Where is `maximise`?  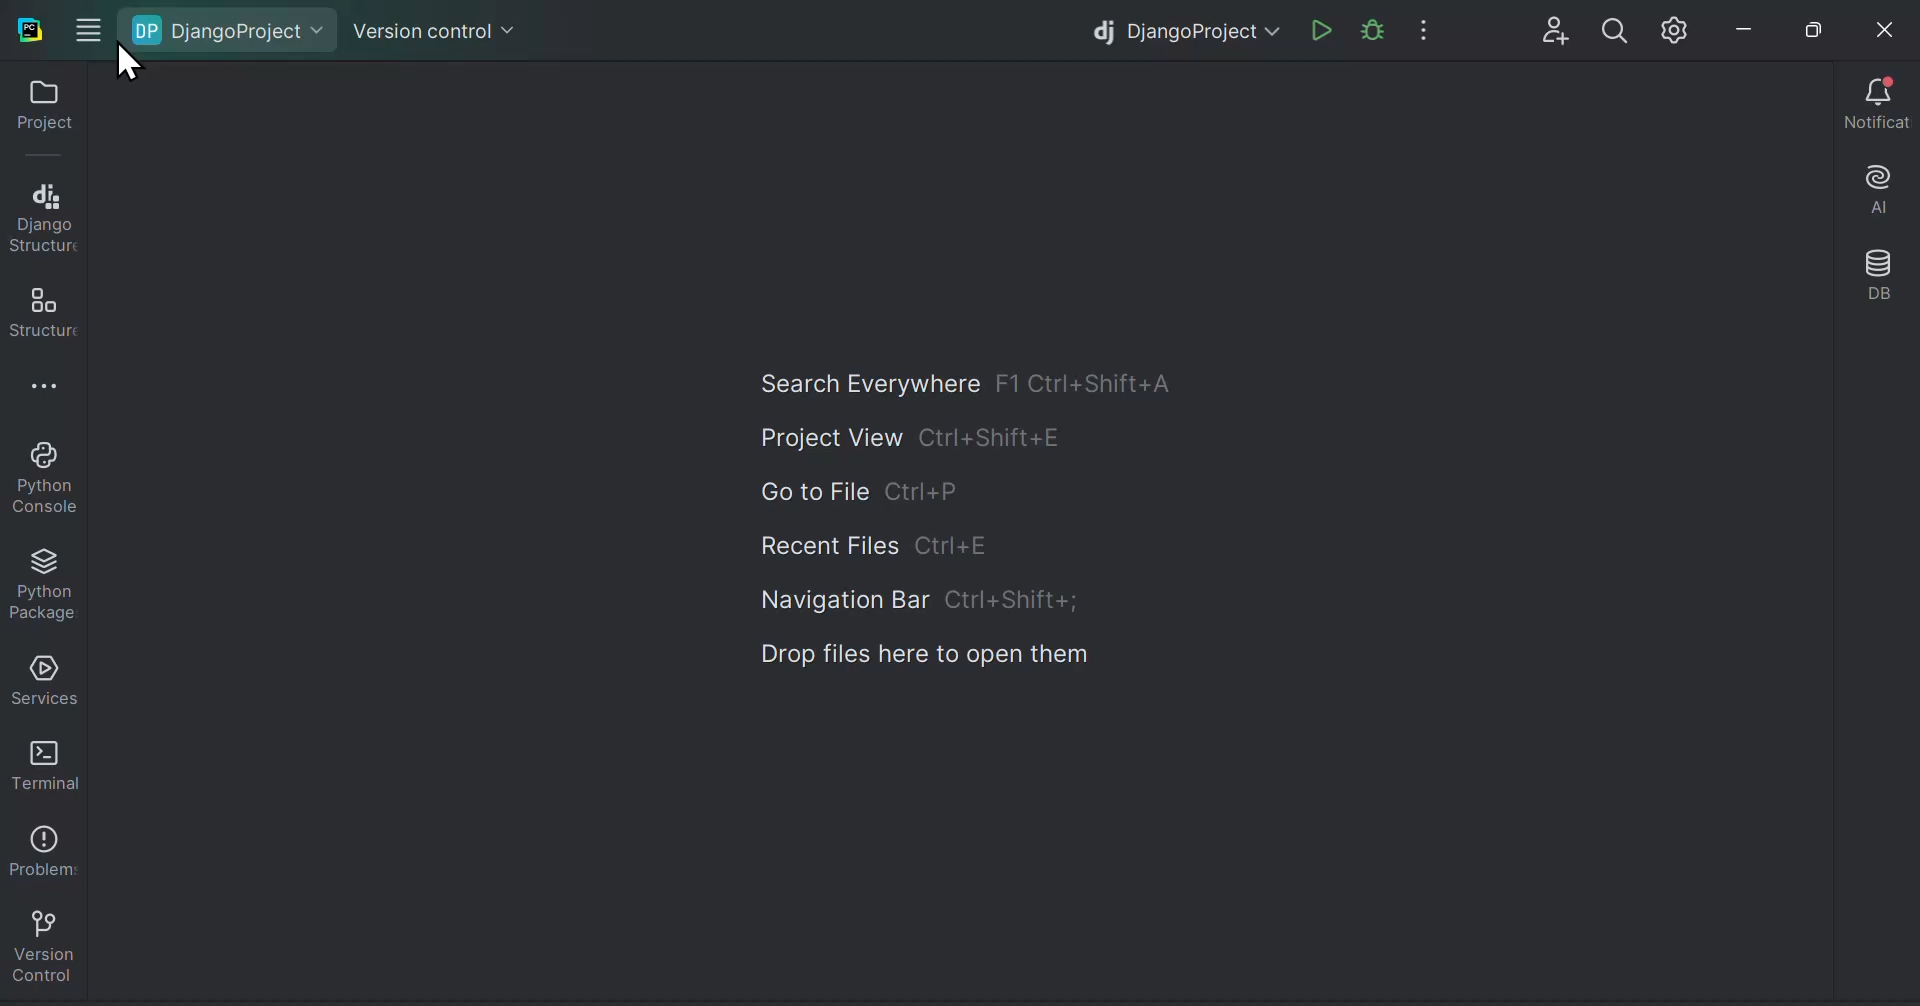
maximise is located at coordinates (1805, 26).